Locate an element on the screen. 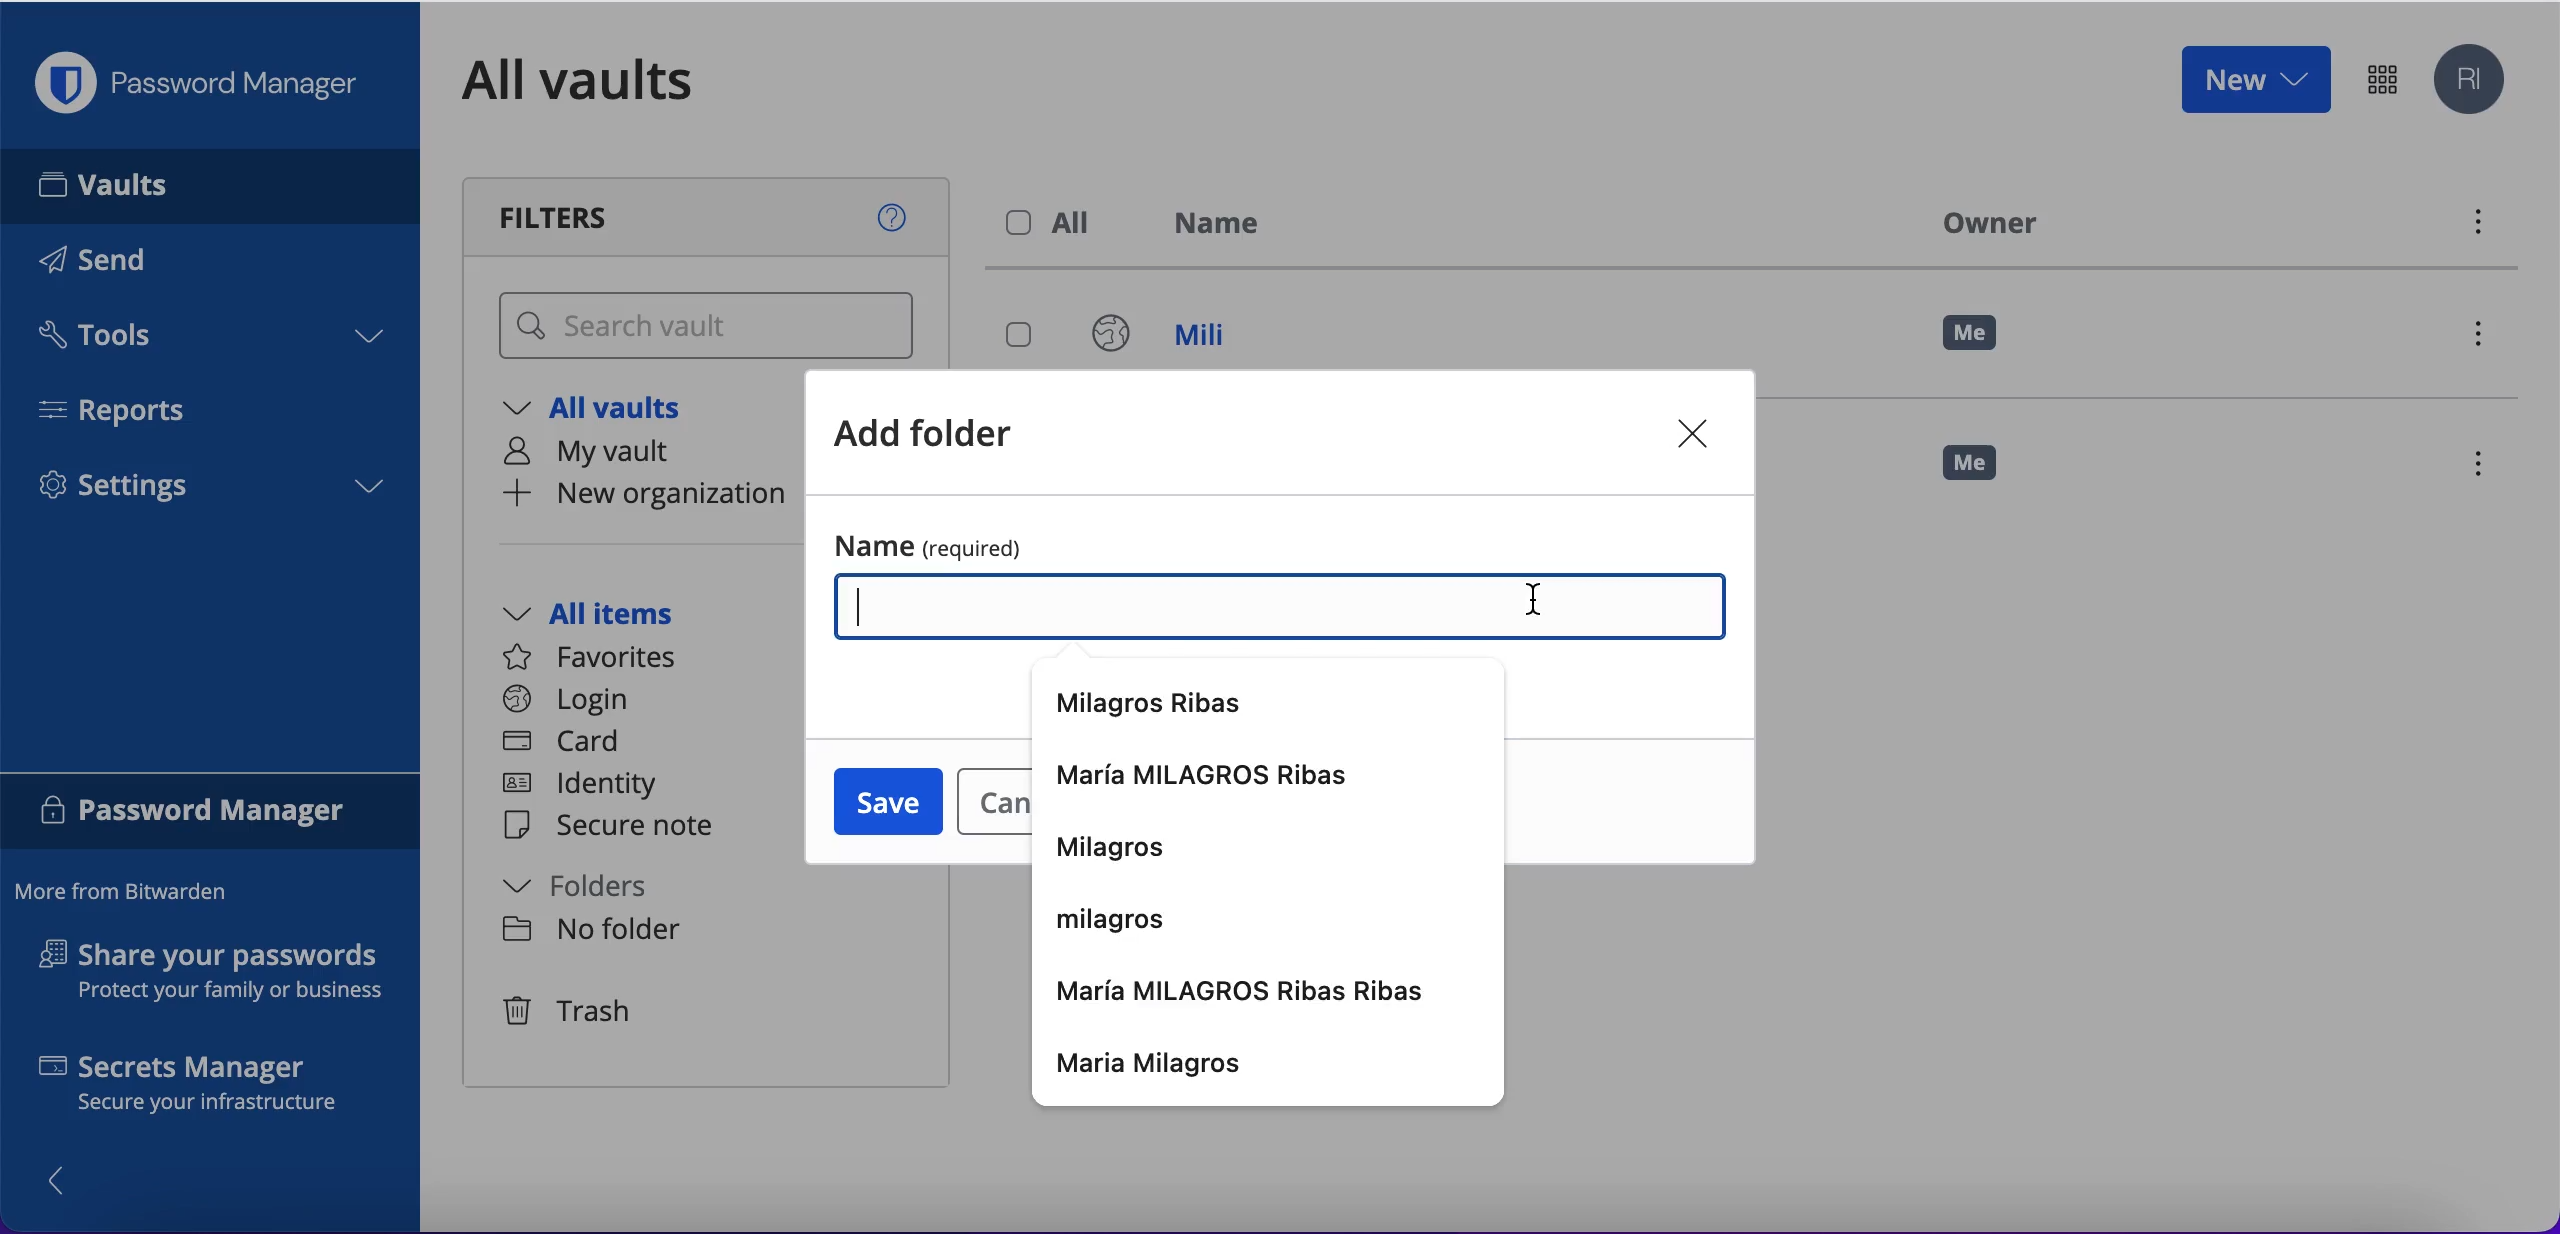 The width and height of the screenshot is (2560, 1234). mili is located at coordinates (1179, 339).